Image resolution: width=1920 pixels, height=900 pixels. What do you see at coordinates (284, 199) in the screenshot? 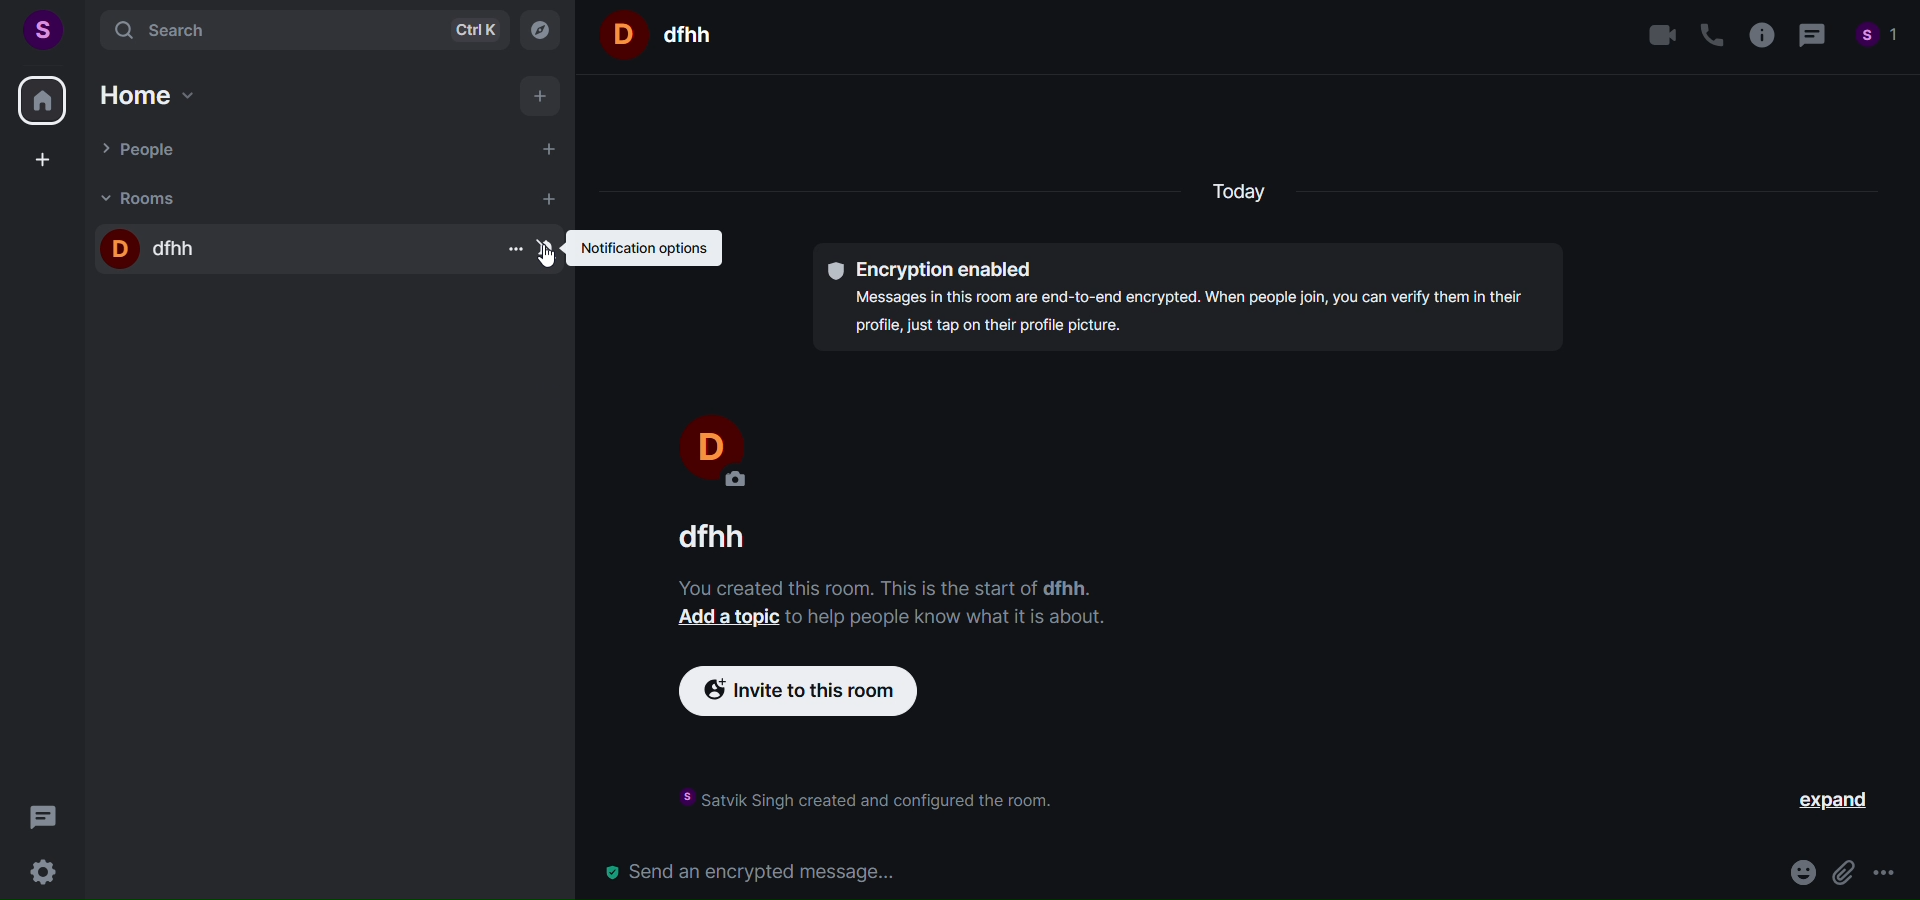
I see `rooms` at bounding box center [284, 199].